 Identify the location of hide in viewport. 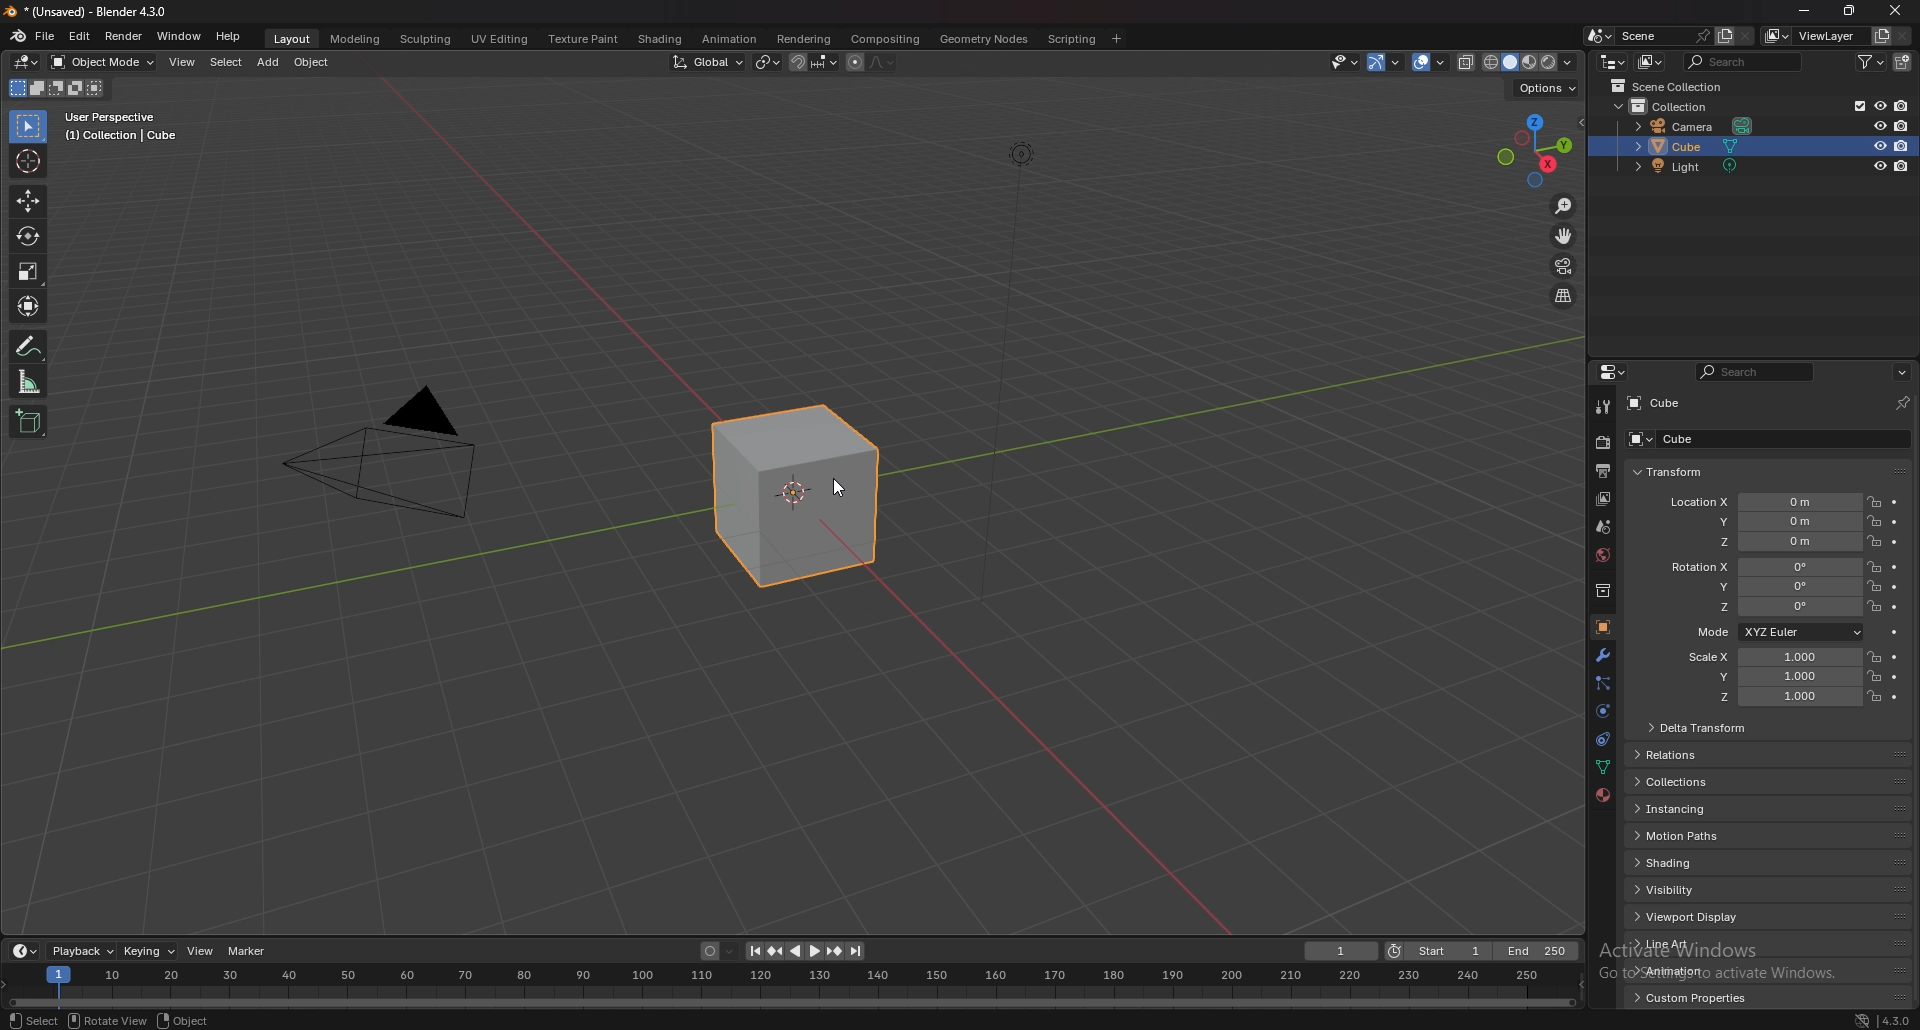
(1879, 145).